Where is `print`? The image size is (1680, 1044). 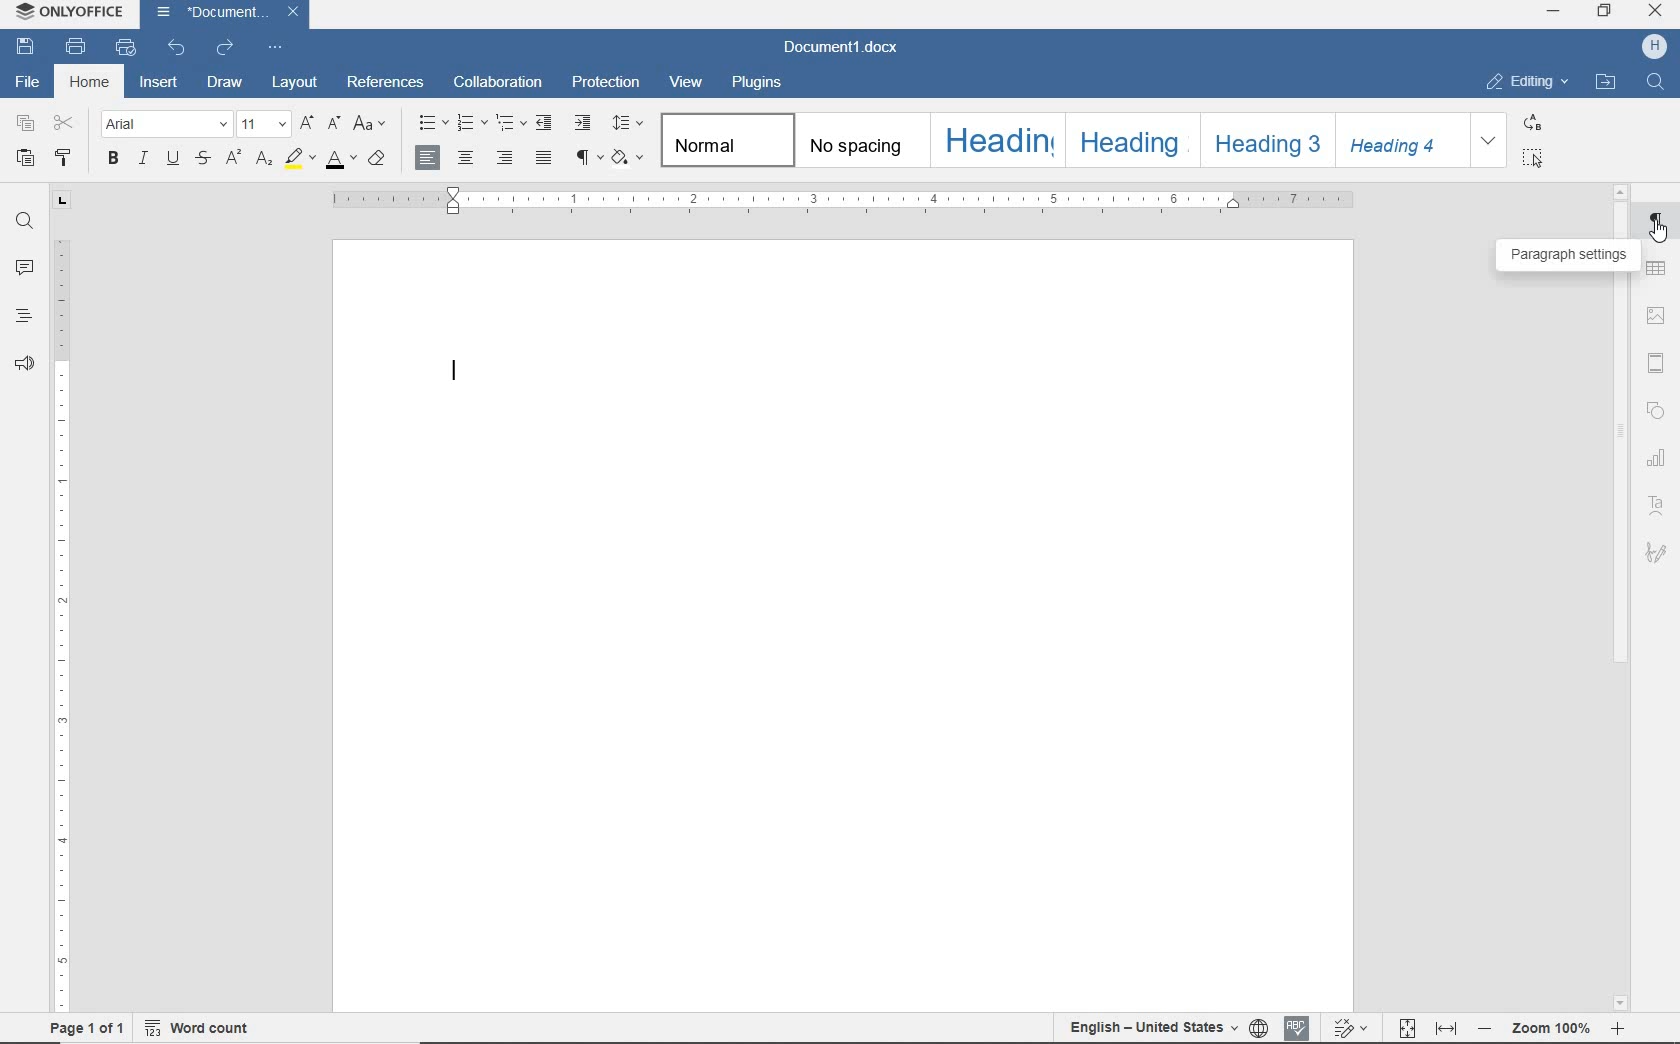 print is located at coordinates (124, 48).